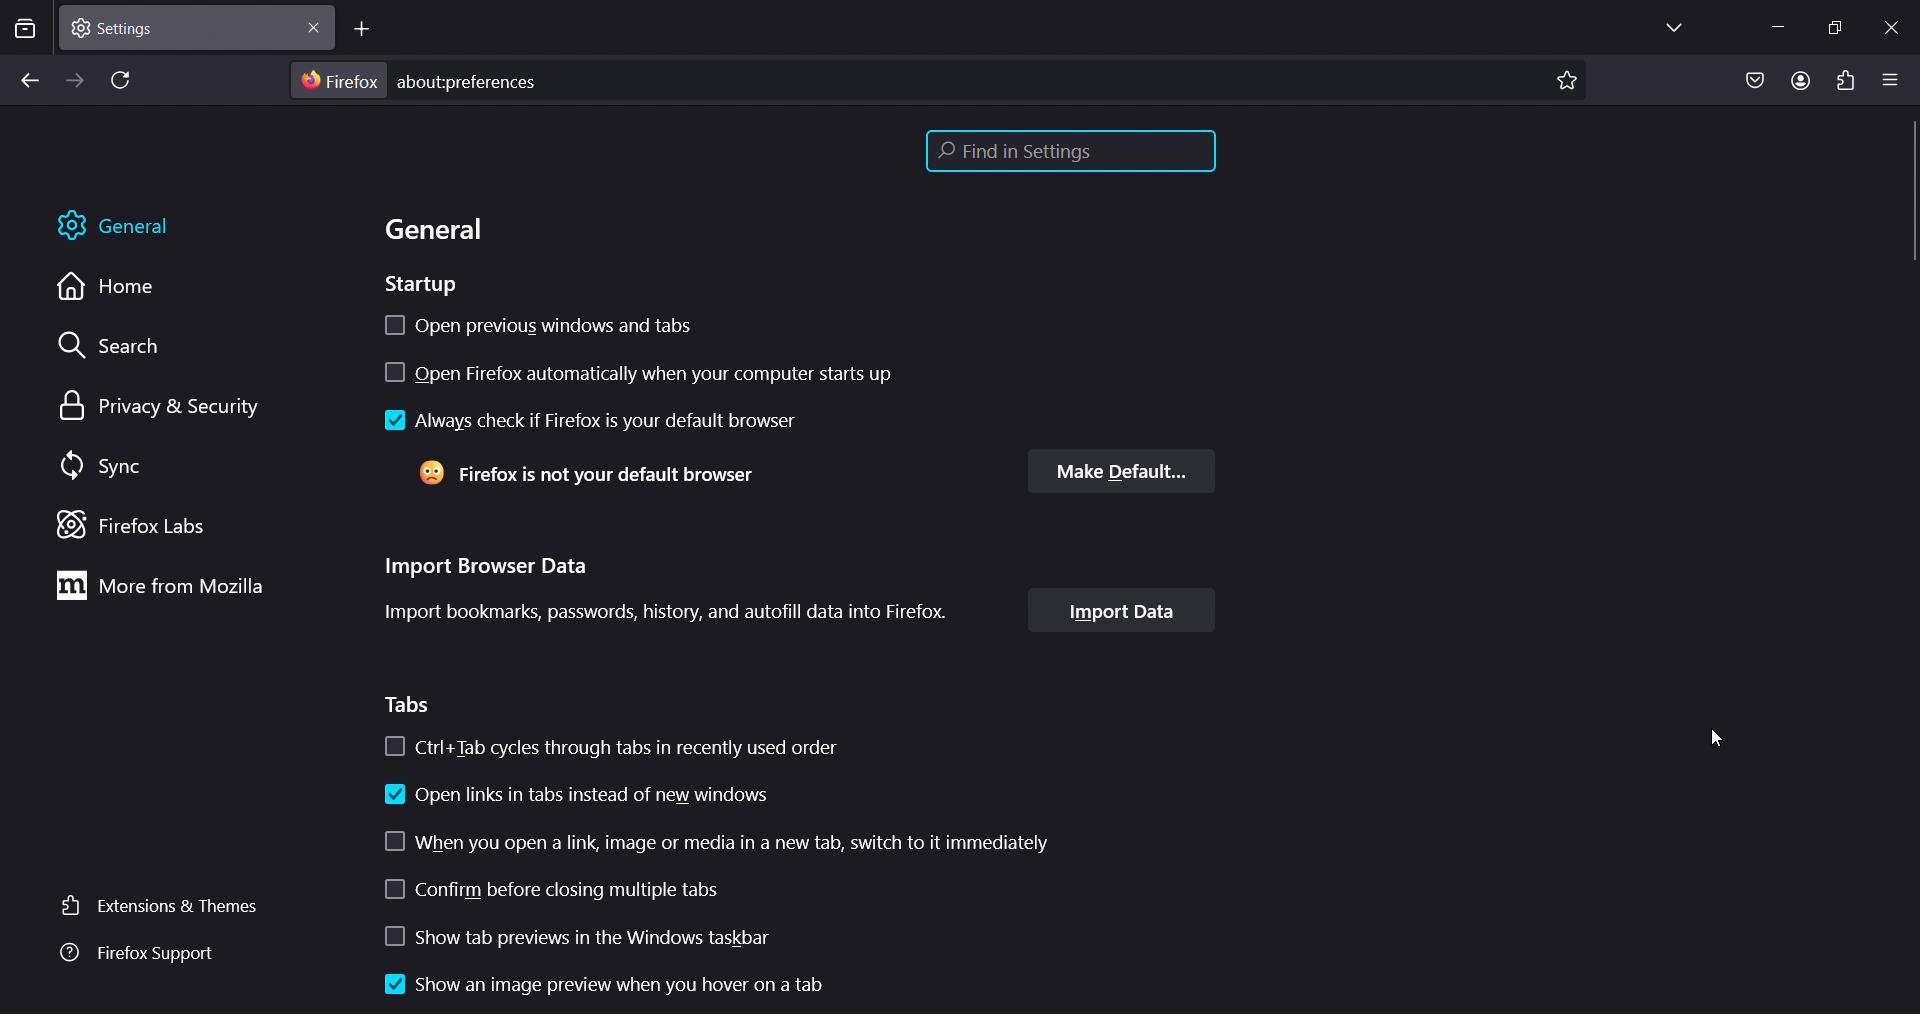 The height and width of the screenshot is (1014, 1920). Describe the element at coordinates (26, 30) in the screenshot. I see `search tabs` at that location.